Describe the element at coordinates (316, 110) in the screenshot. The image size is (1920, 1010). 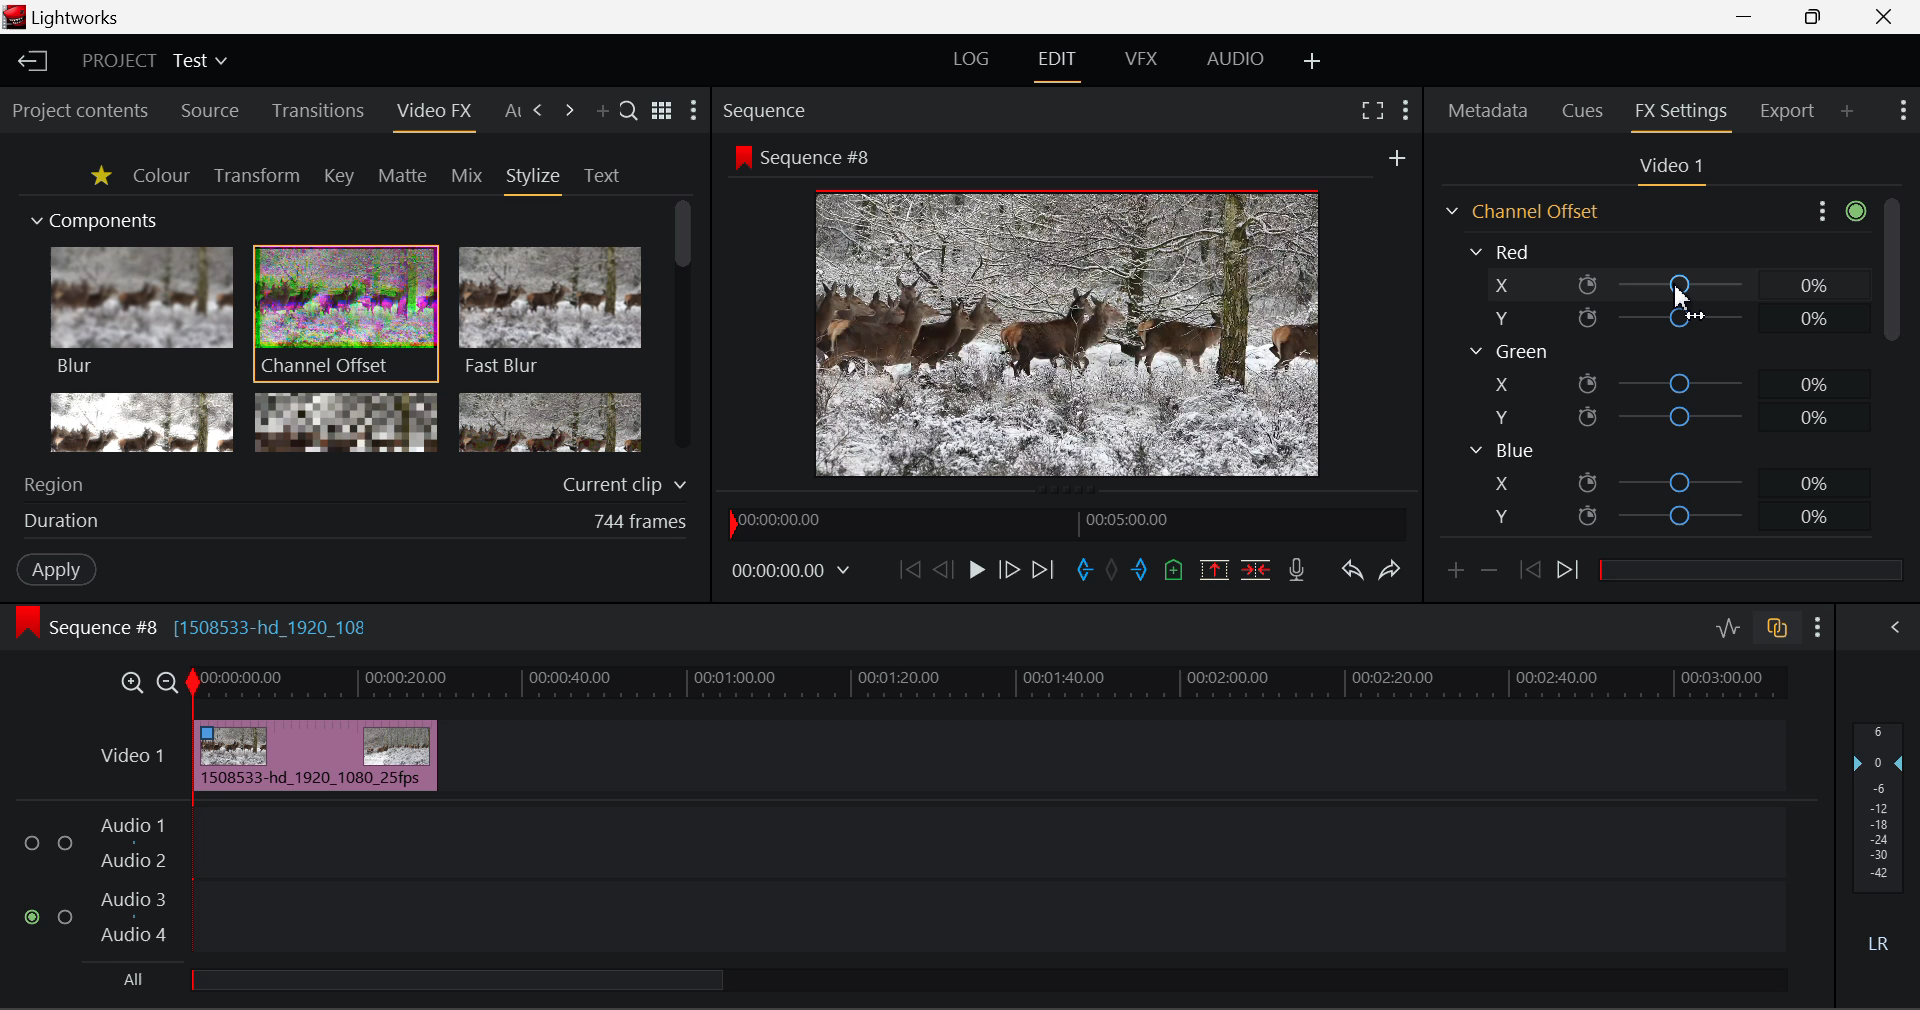
I see `Transitions` at that location.